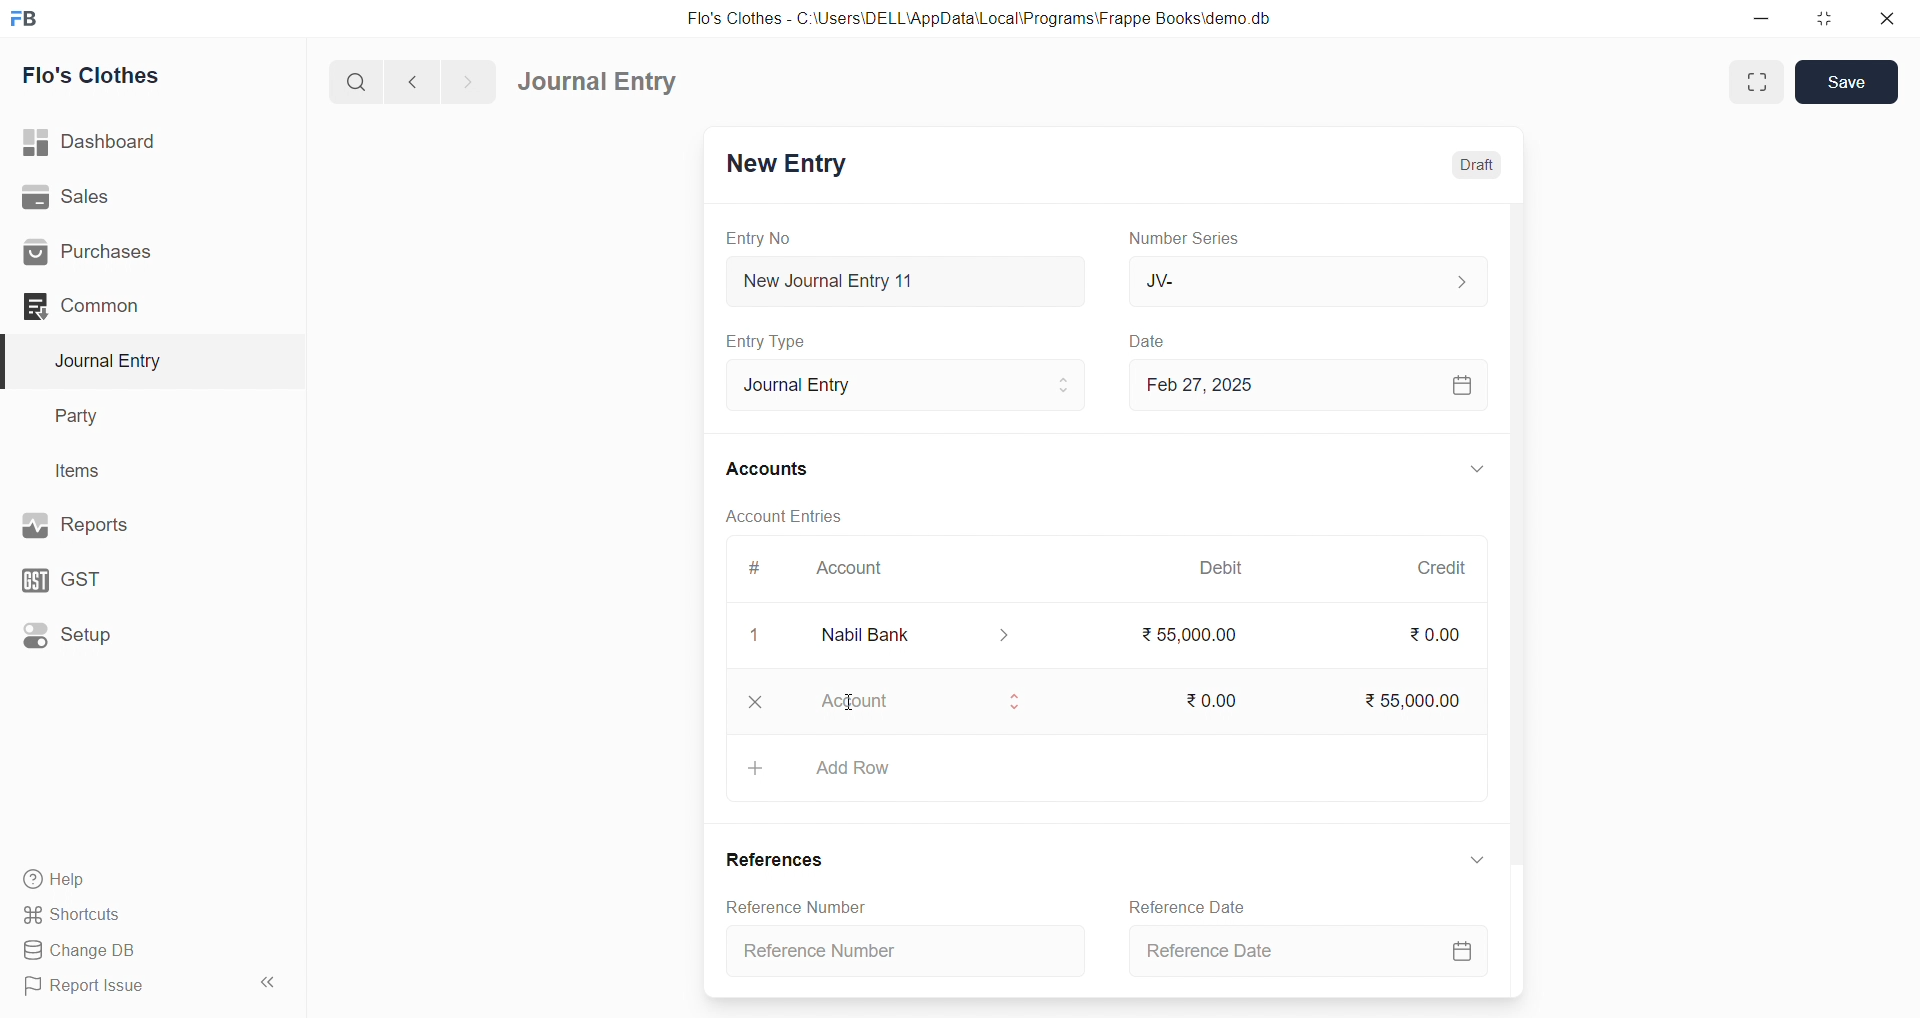 The height and width of the screenshot is (1018, 1920). What do you see at coordinates (1303, 953) in the screenshot?
I see `Reference Date` at bounding box center [1303, 953].